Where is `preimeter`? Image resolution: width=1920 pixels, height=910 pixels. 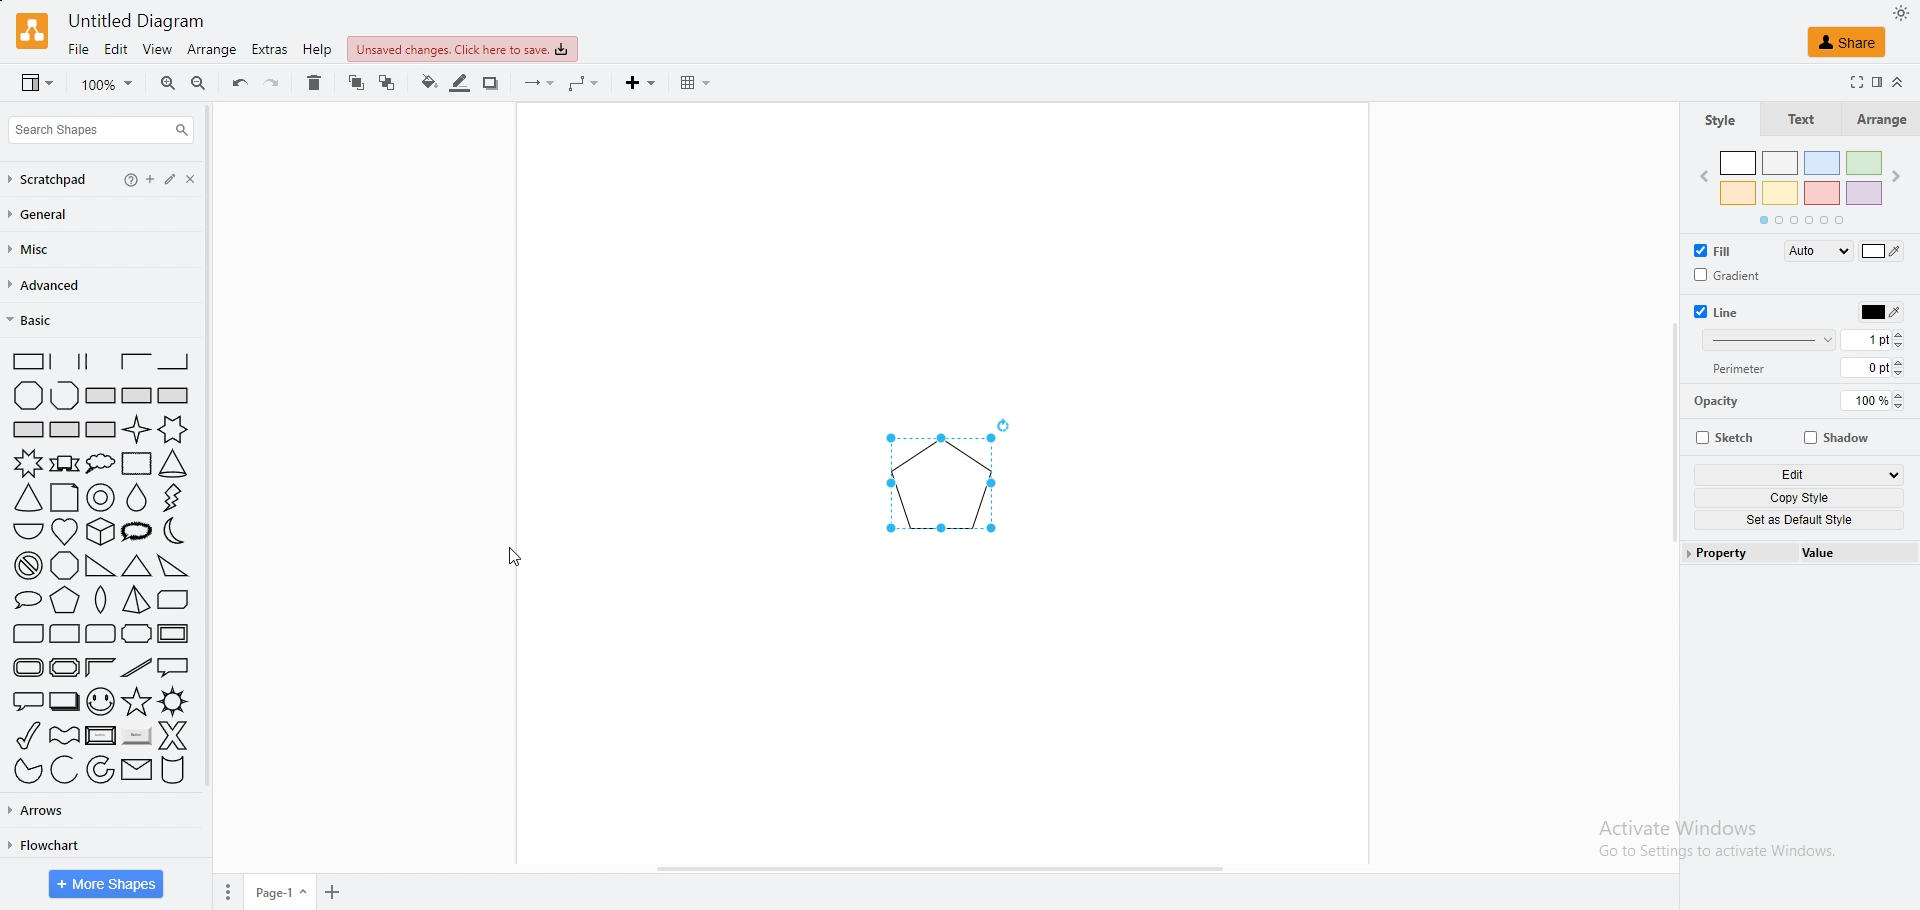
preimeter is located at coordinates (1744, 369).